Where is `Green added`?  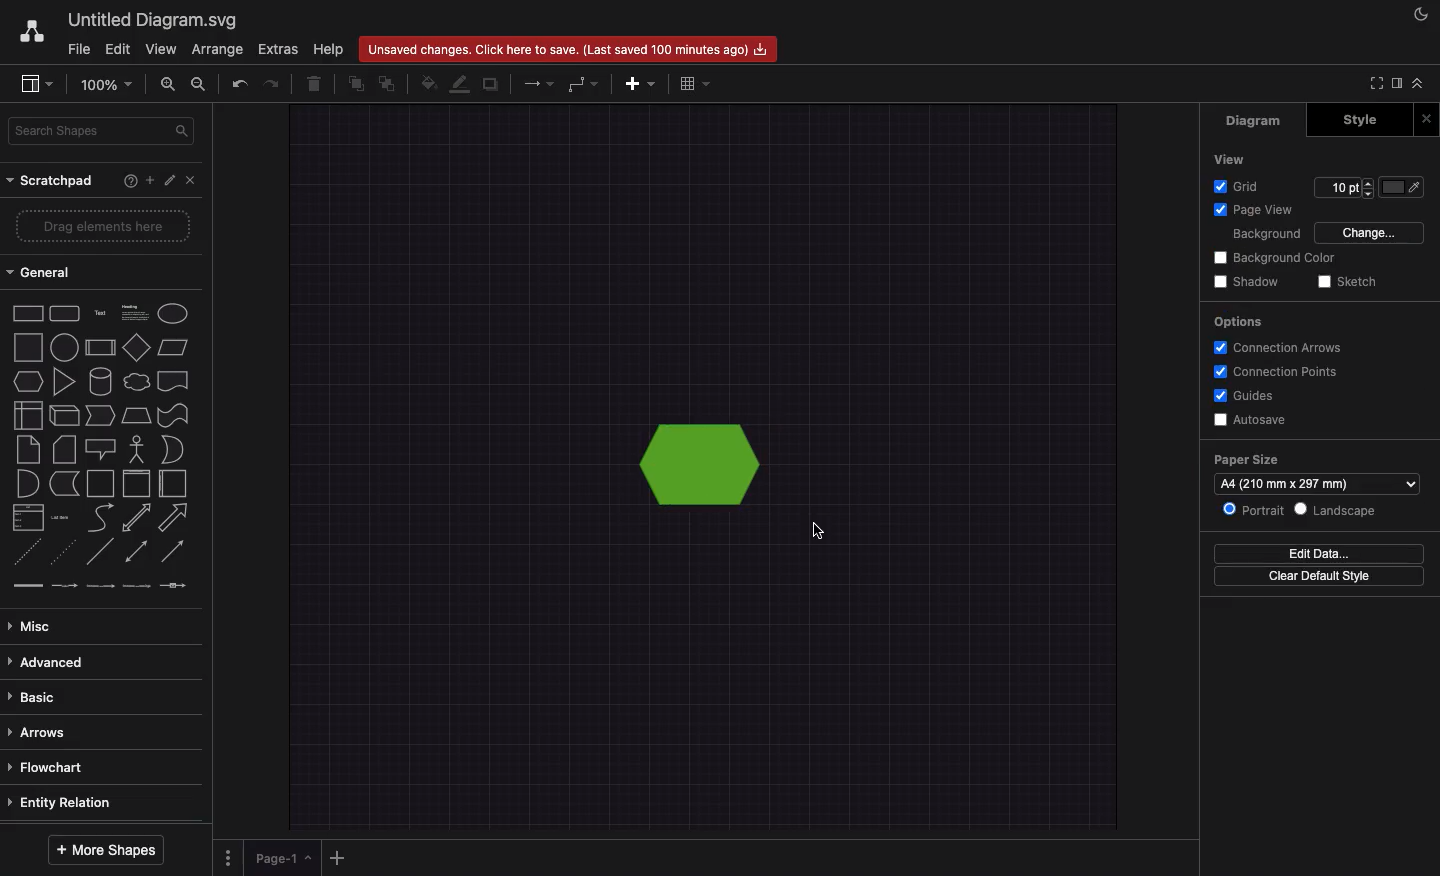
Green added is located at coordinates (706, 463).